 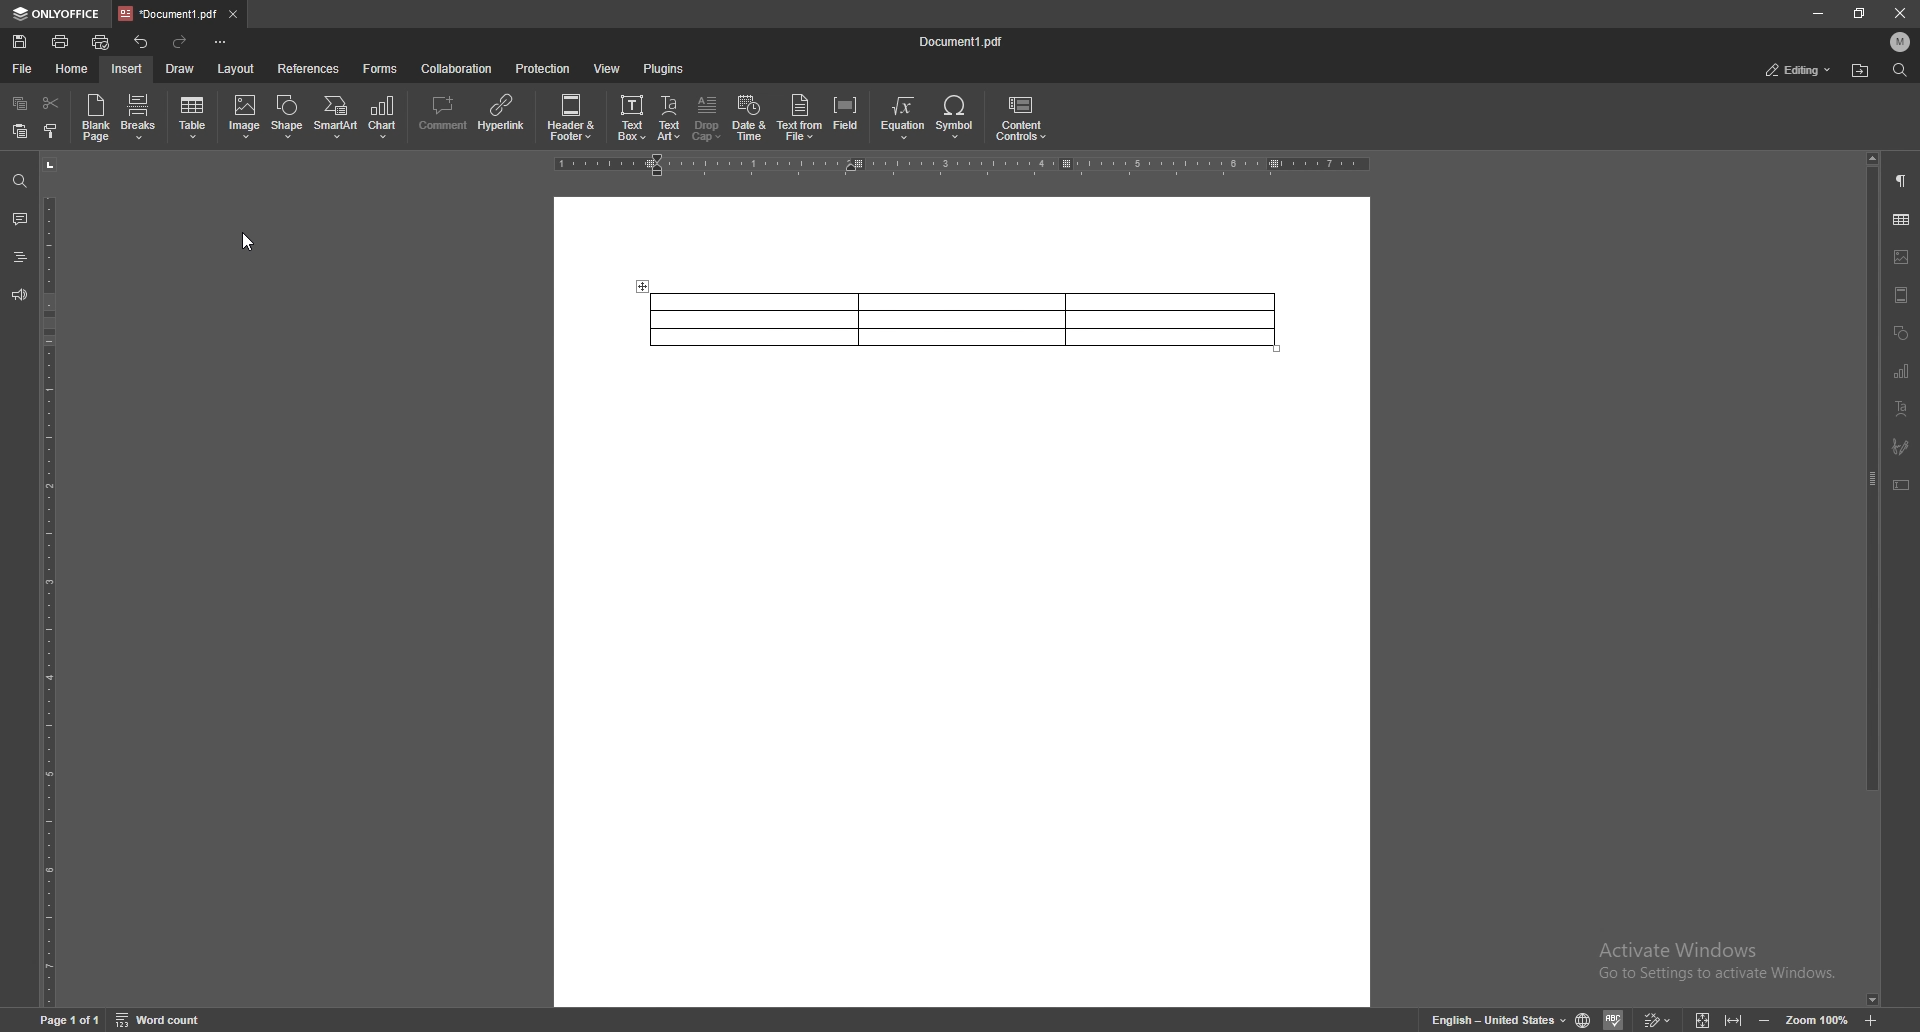 What do you see at coordinates (1859, 12) in the screenshot?
I see `resize` at bounding box center [1859, 12].